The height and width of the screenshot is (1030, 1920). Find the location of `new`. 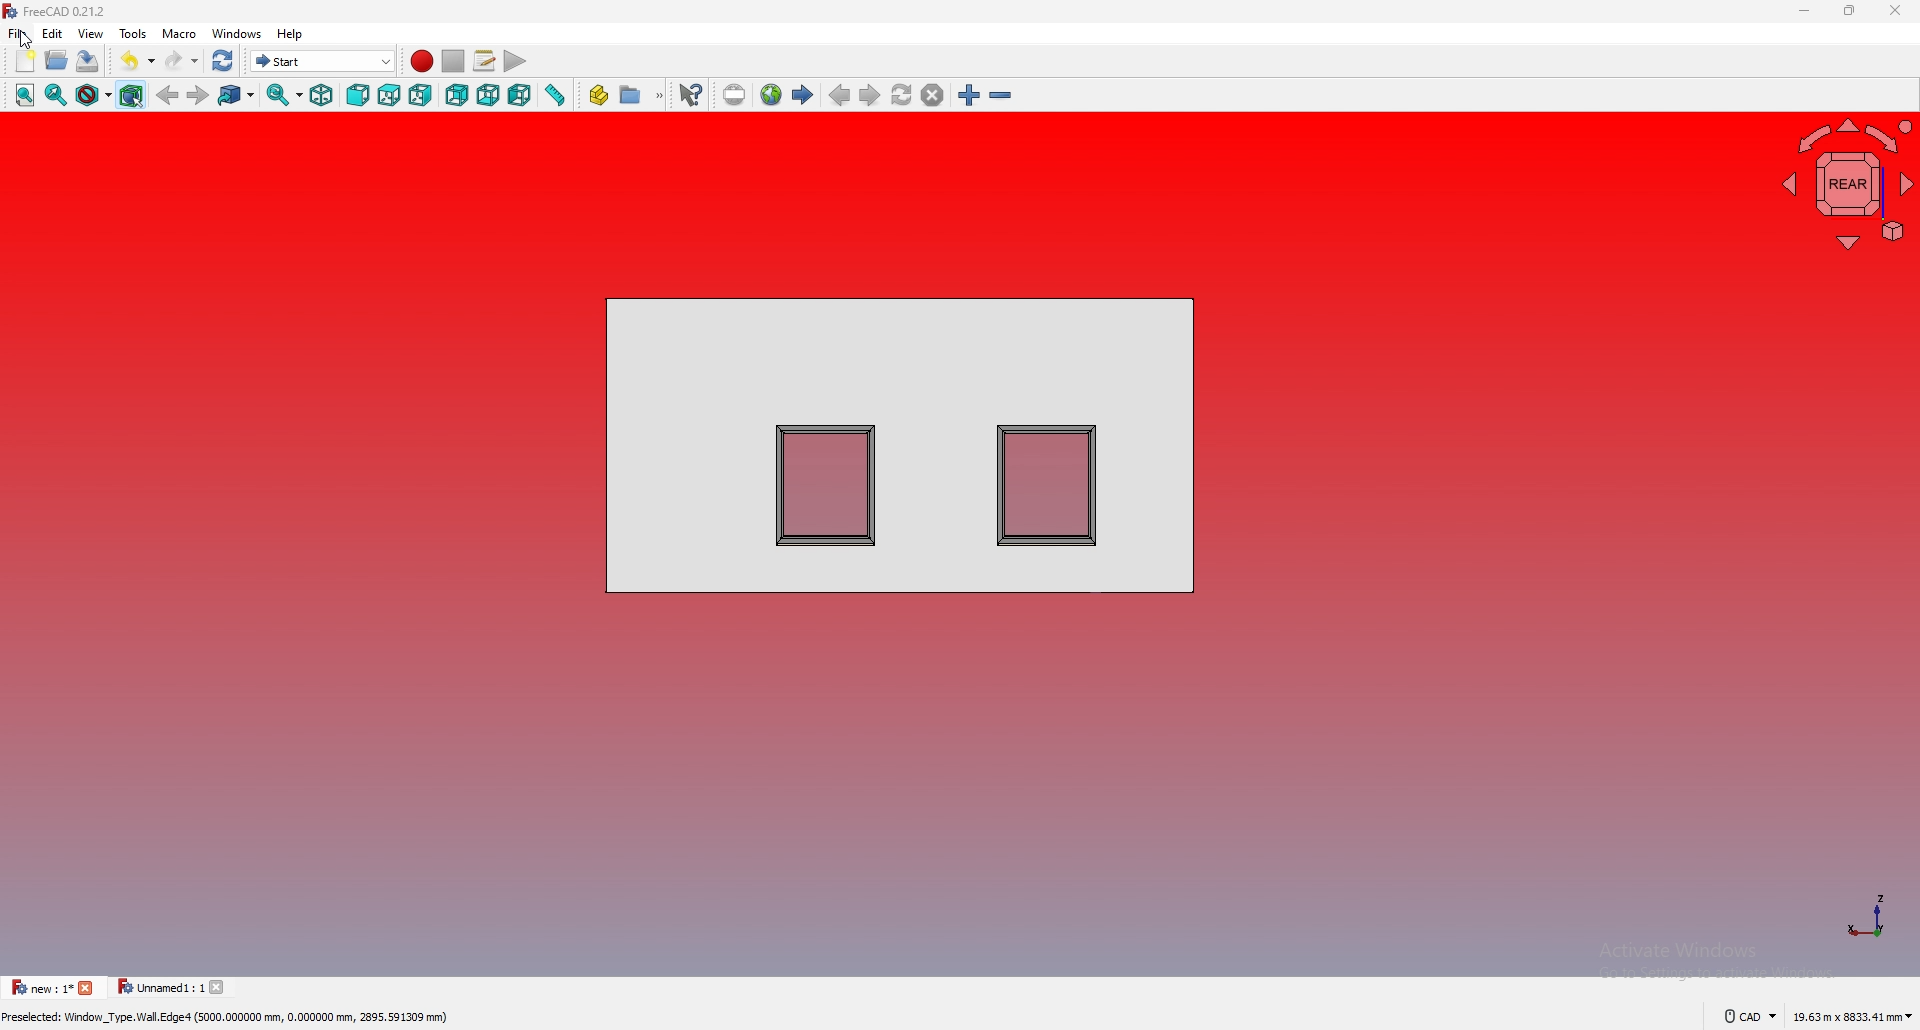

new is located at coordinates (23, 60).